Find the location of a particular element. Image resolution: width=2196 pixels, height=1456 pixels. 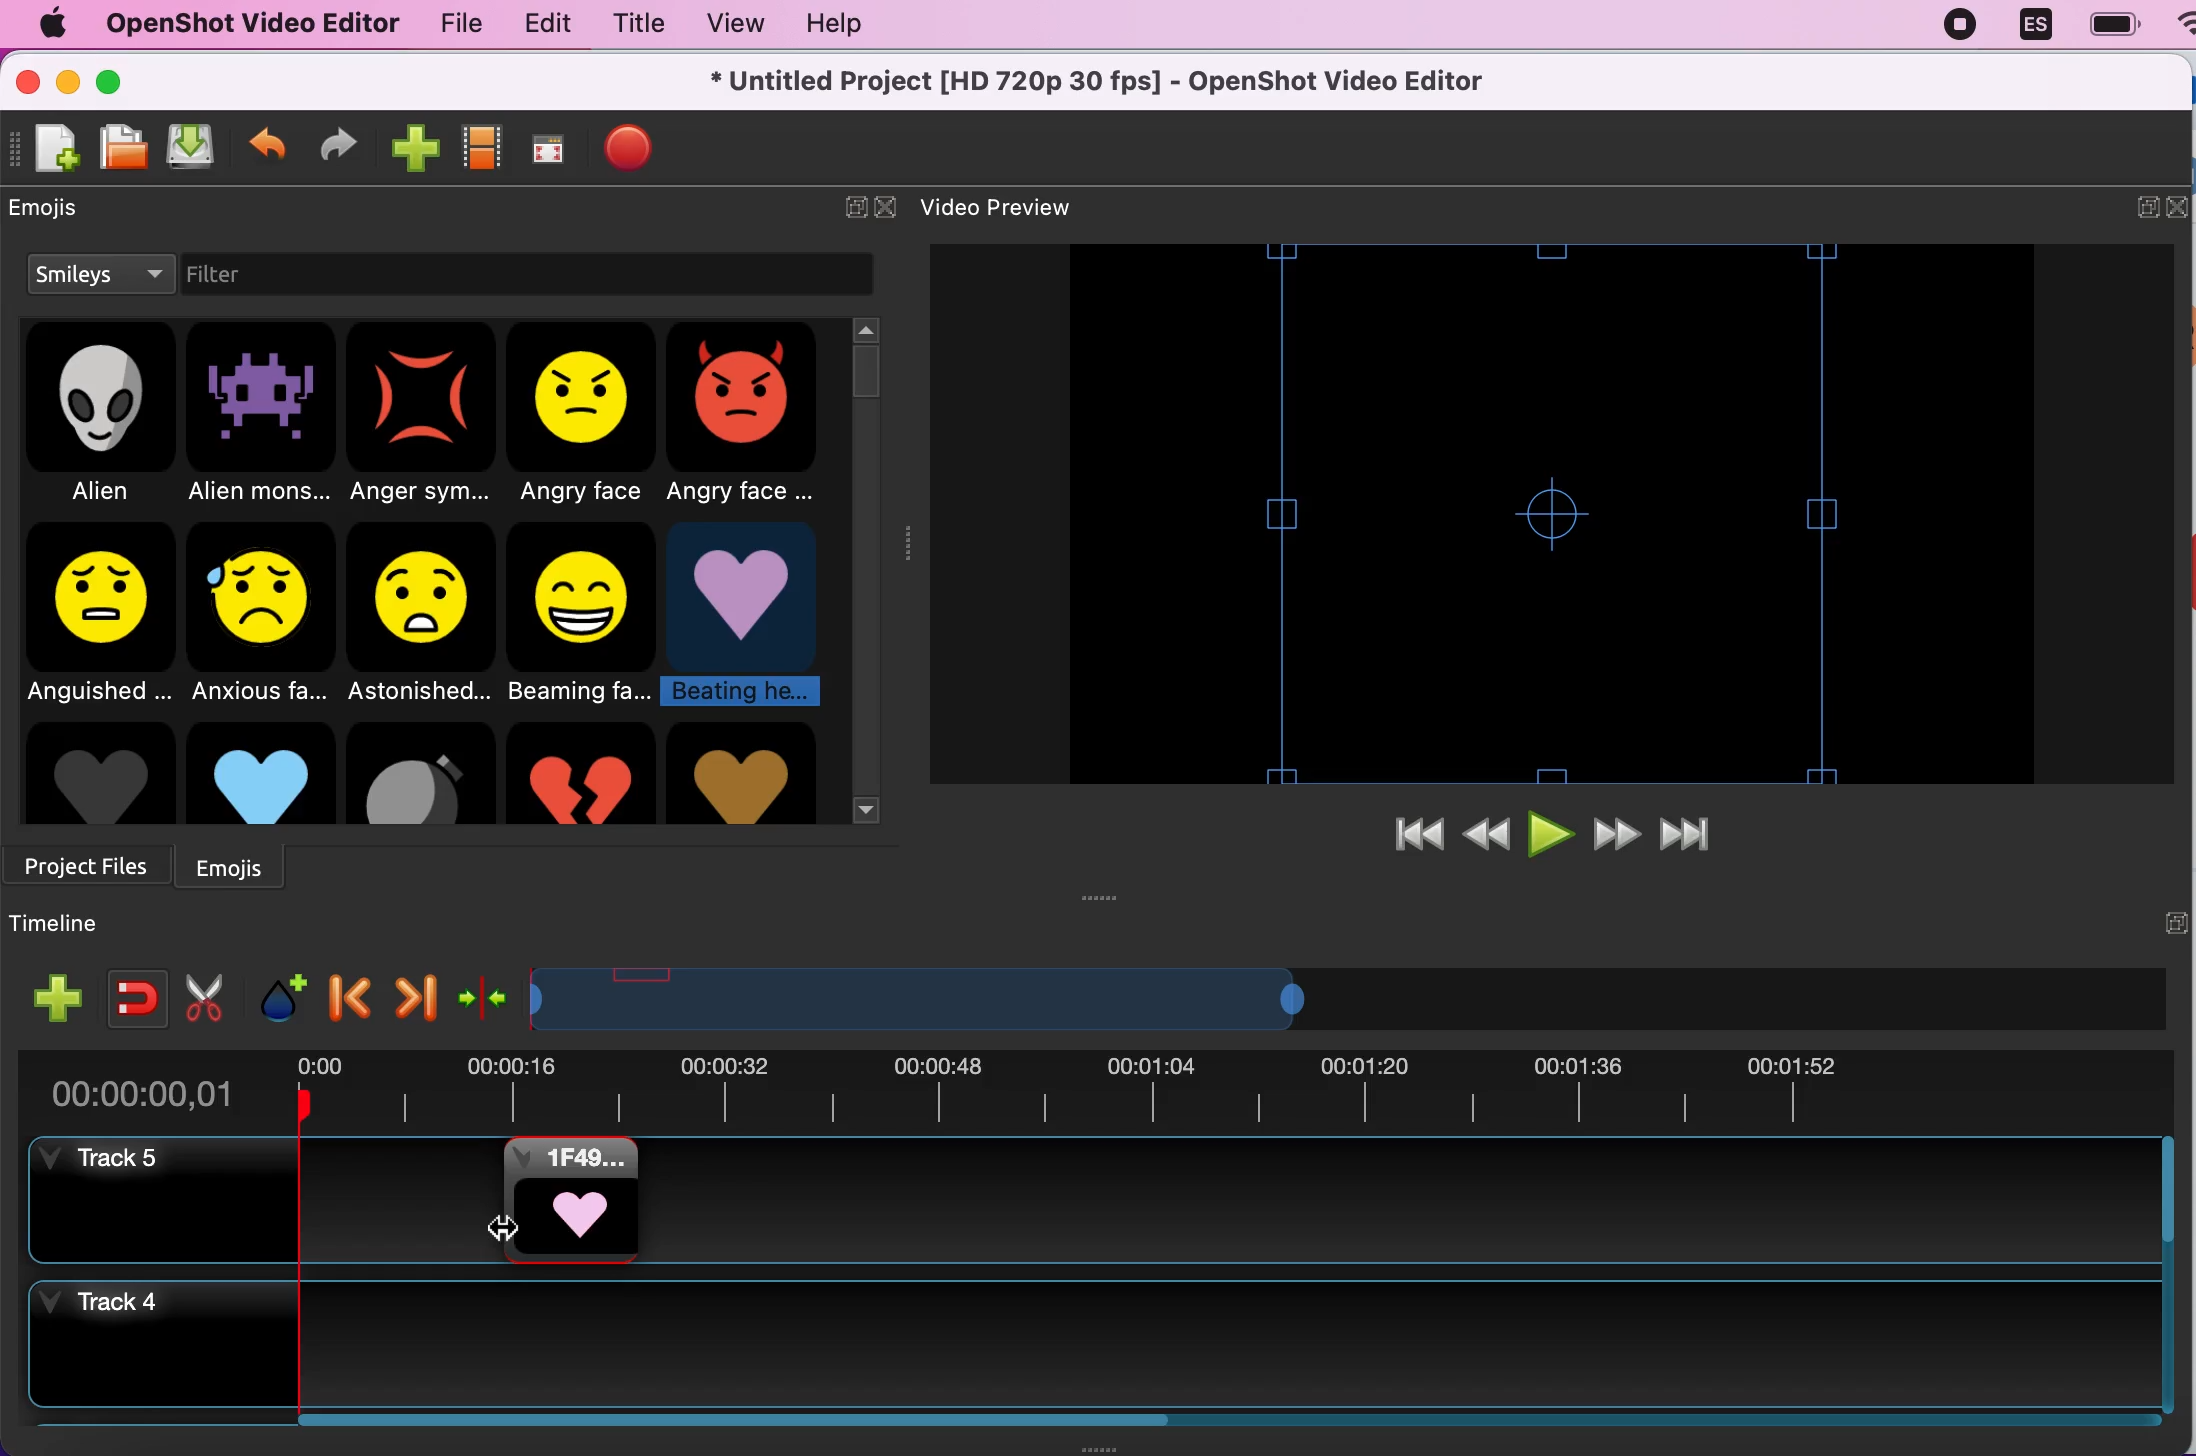

anxious is located at coordinates (266, 610).